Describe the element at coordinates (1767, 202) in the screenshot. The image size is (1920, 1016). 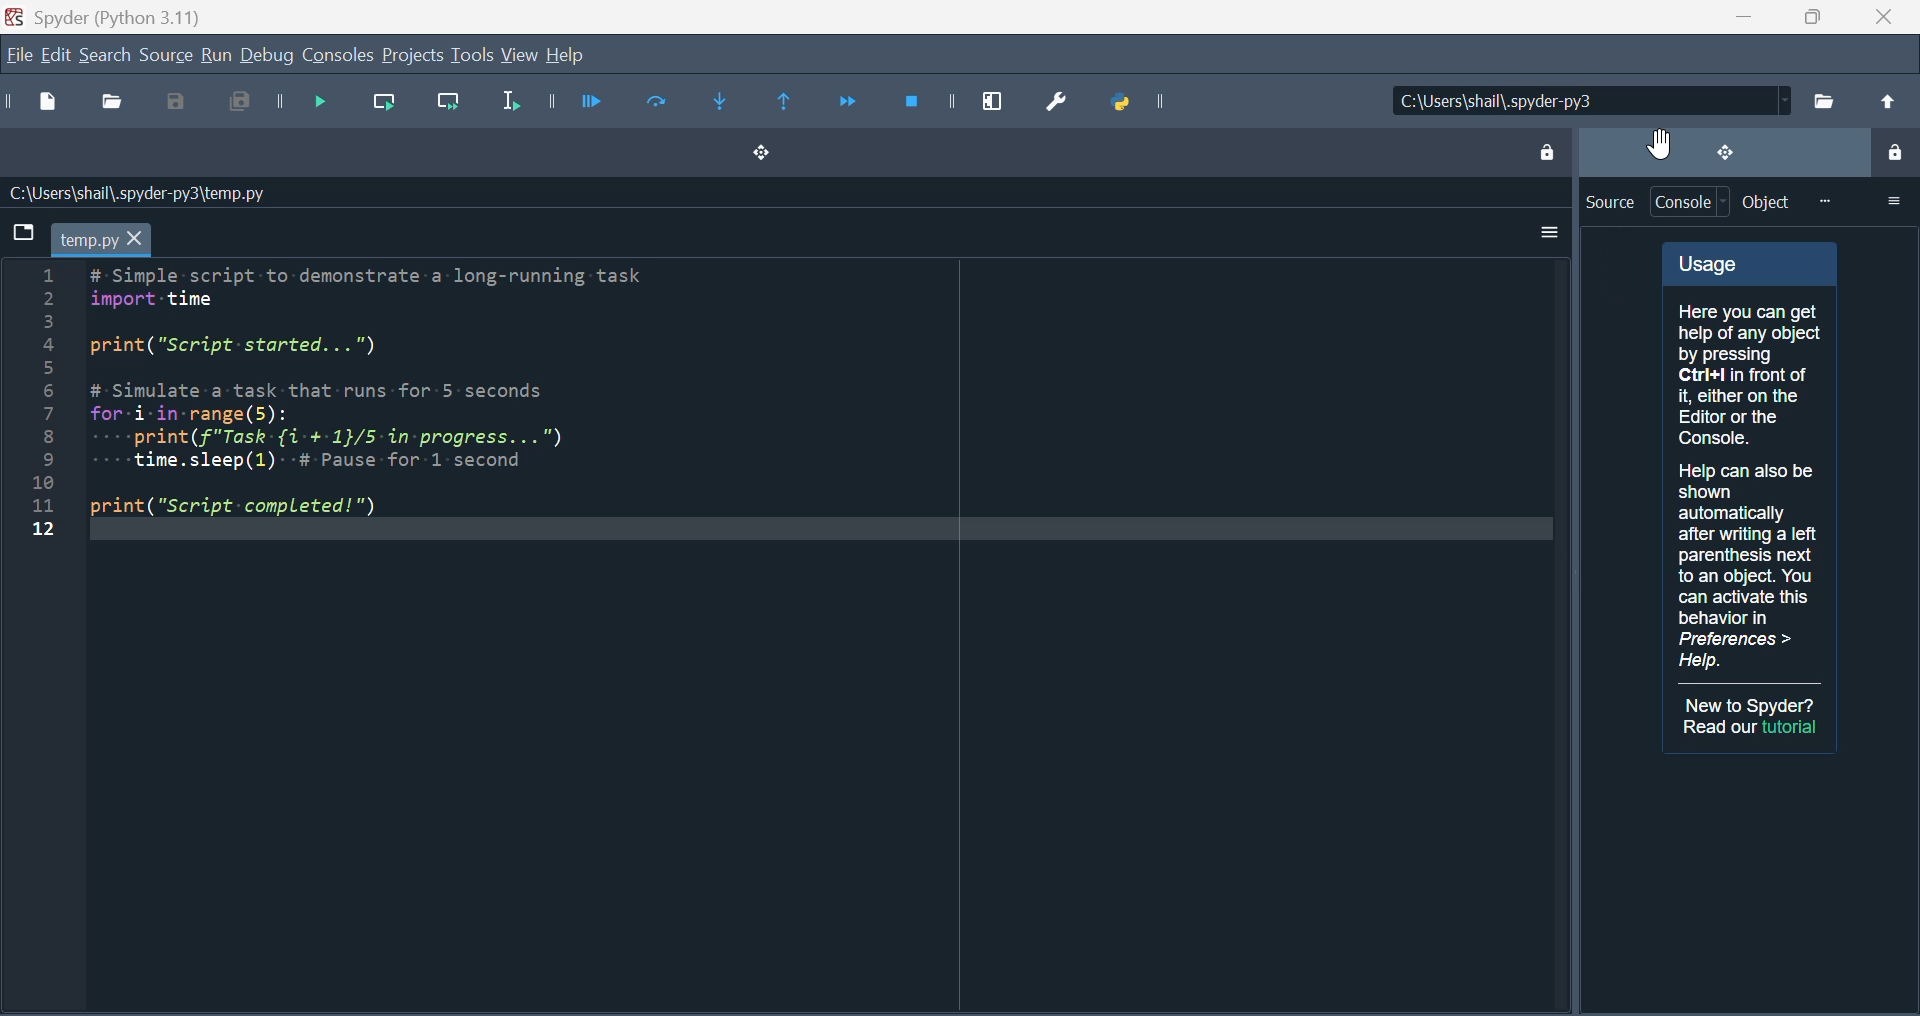
I see `Object` at that location.